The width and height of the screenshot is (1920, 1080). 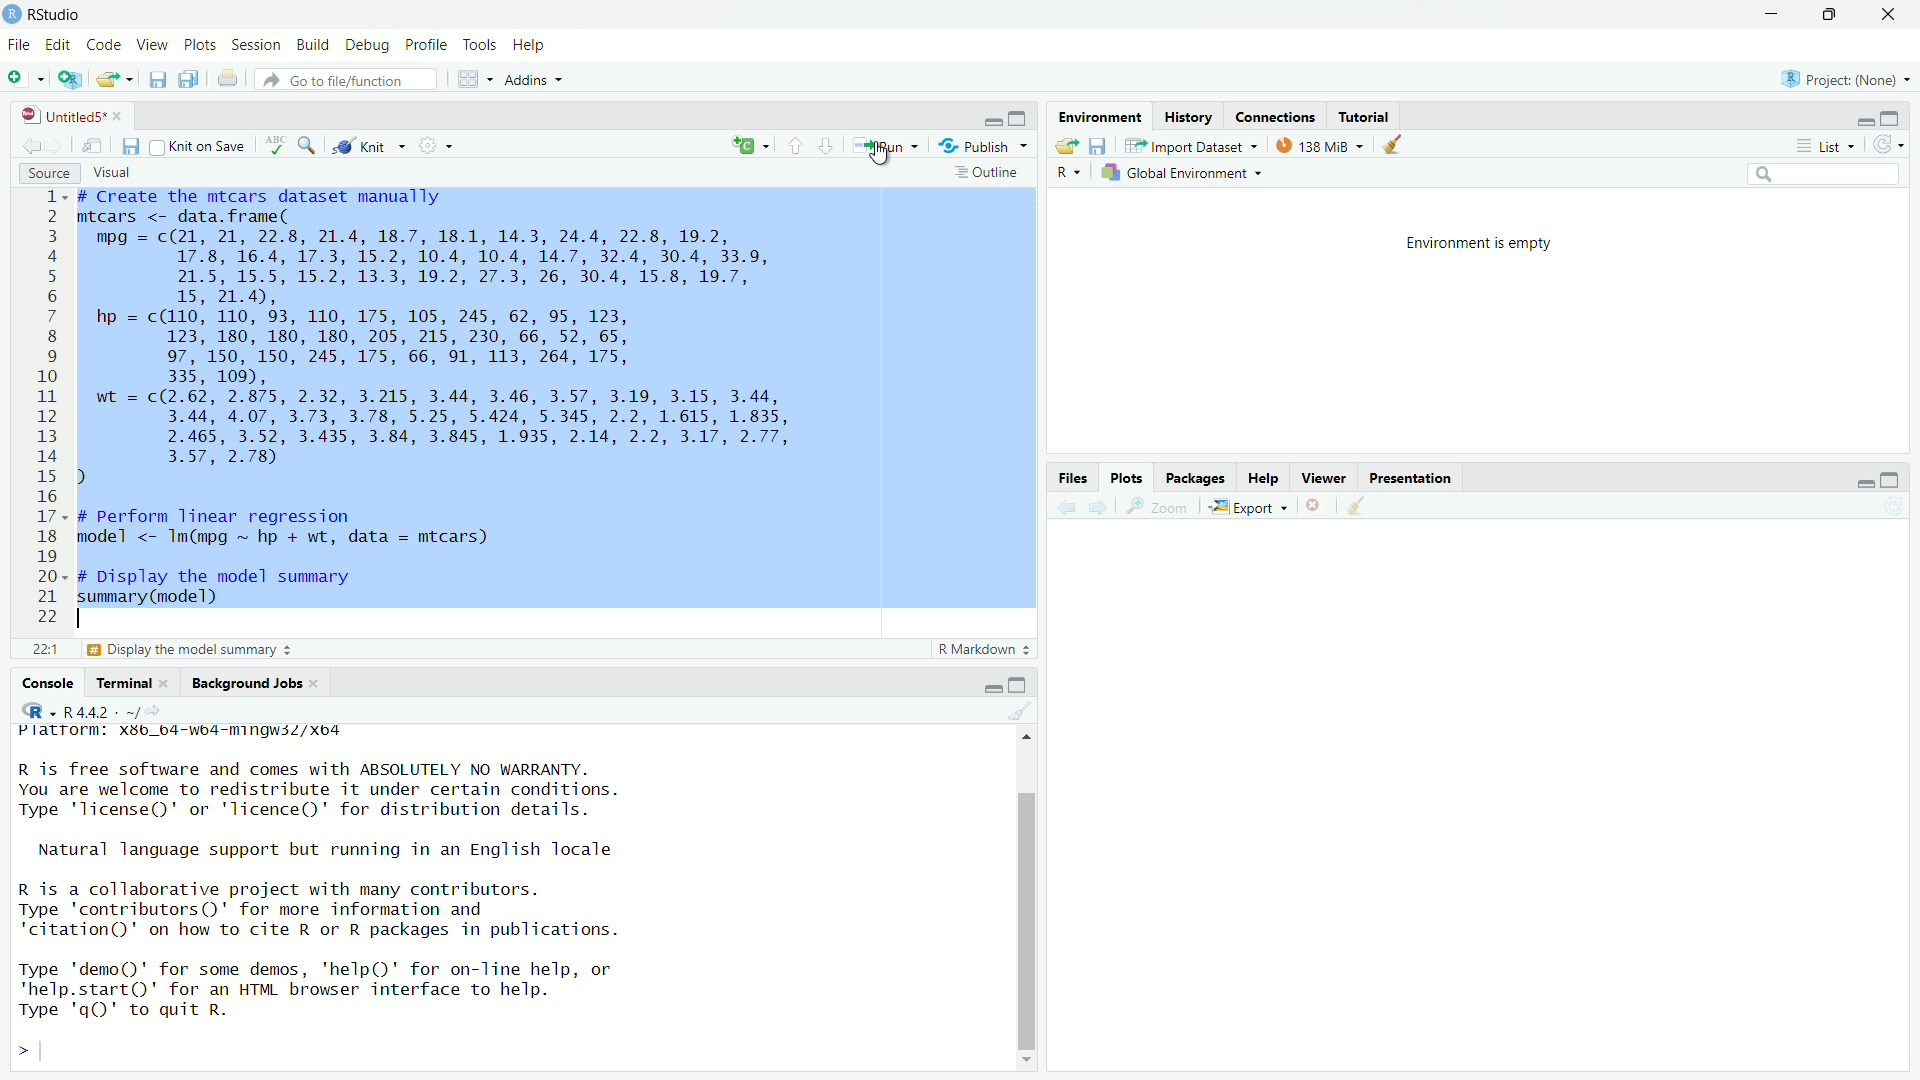 What do you see at coordinates (1364, 119) in the screenshot?
I see `Tutorial` at bounding box center [1364, 119].